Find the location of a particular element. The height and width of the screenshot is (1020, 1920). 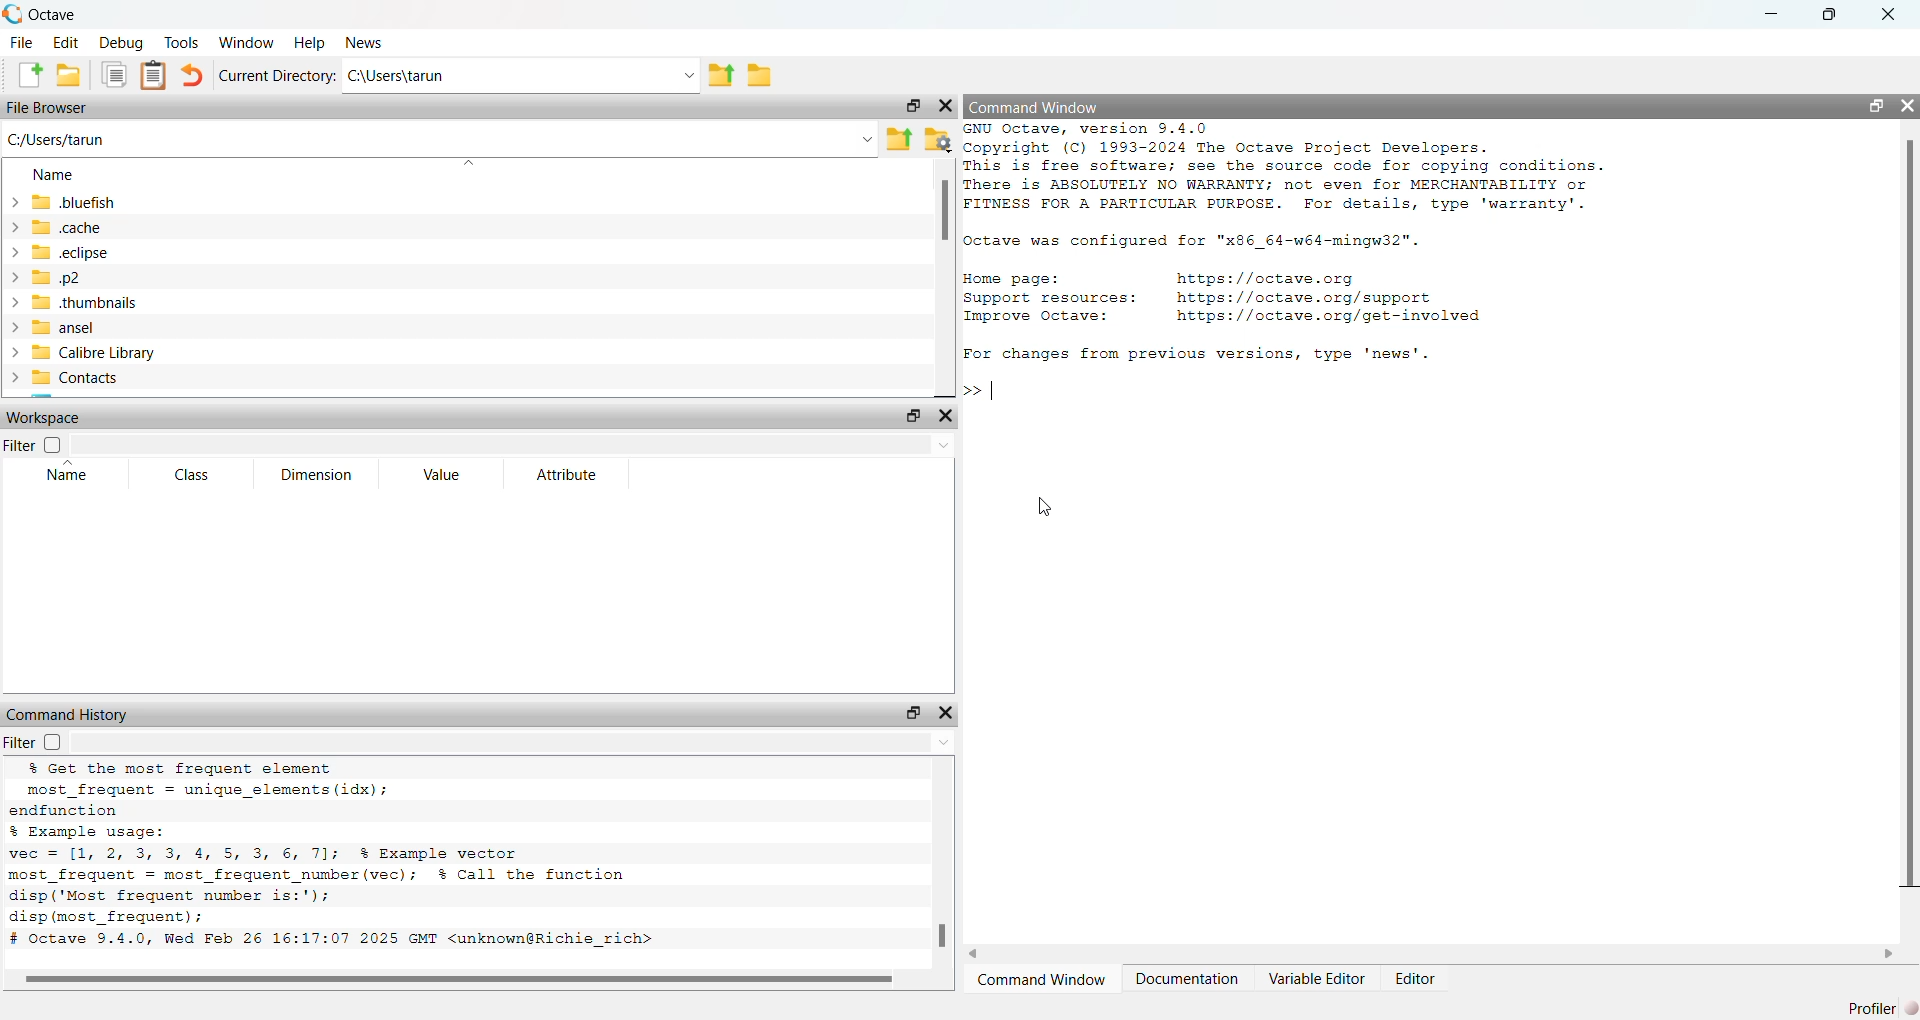

C:/Users/tarun is located at coordinates (56, 140).